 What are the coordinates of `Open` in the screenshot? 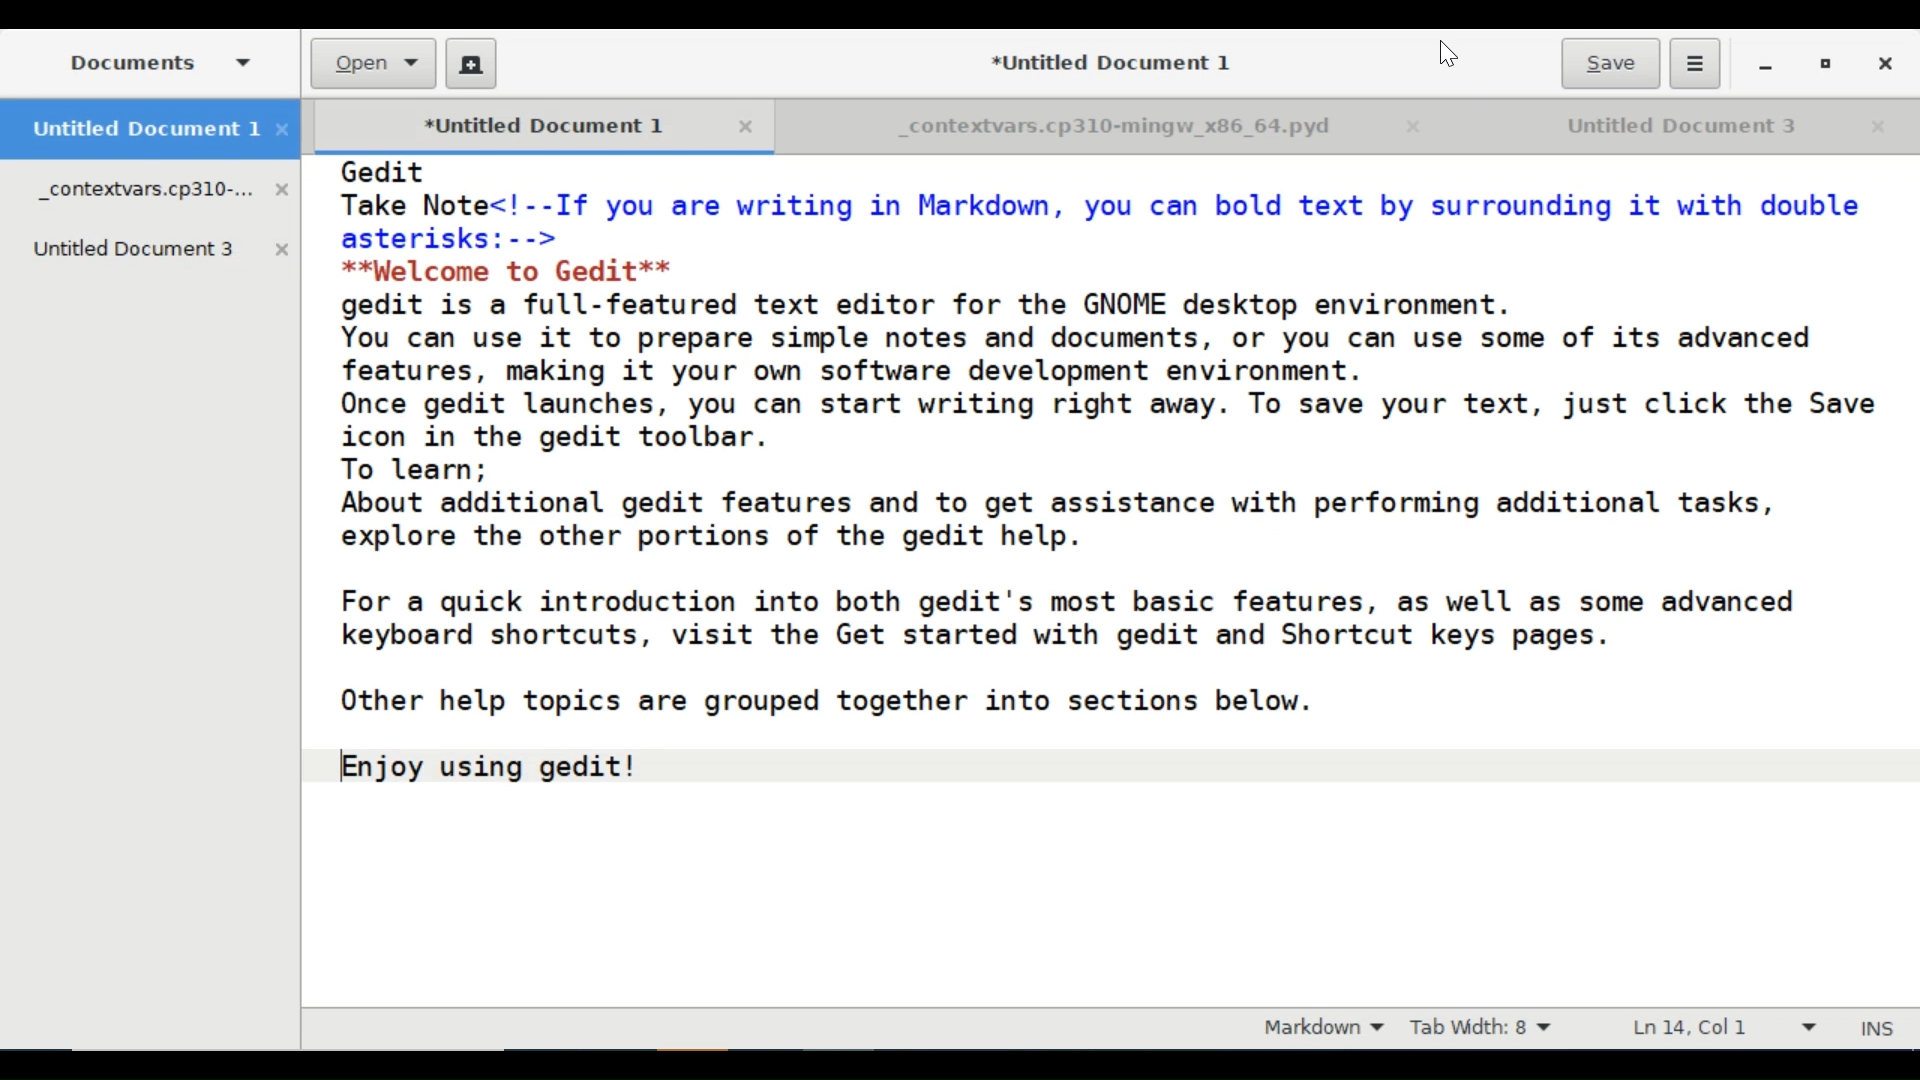 It's located at (375, 64).